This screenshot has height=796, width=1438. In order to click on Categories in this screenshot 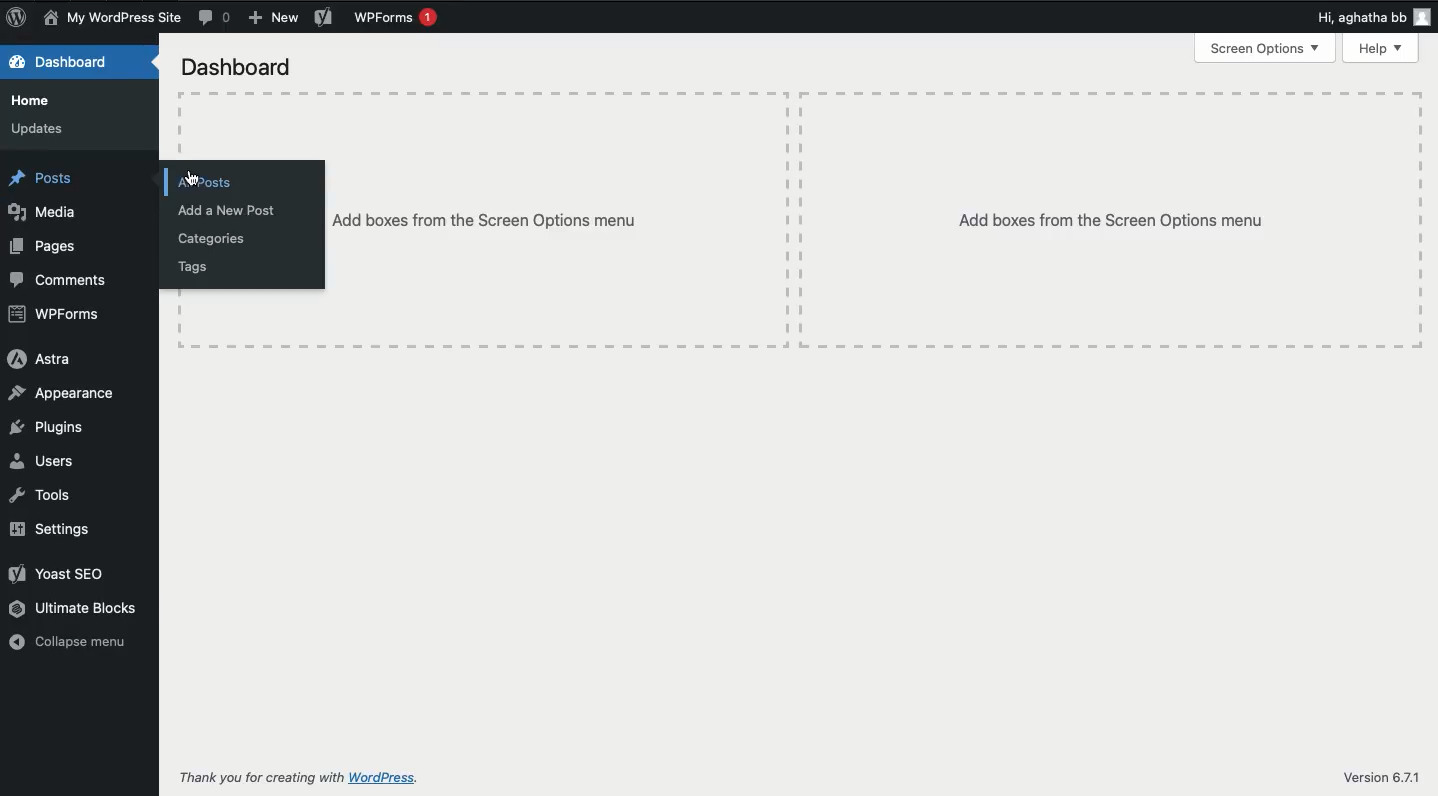, I will do `click(221, 240)`.